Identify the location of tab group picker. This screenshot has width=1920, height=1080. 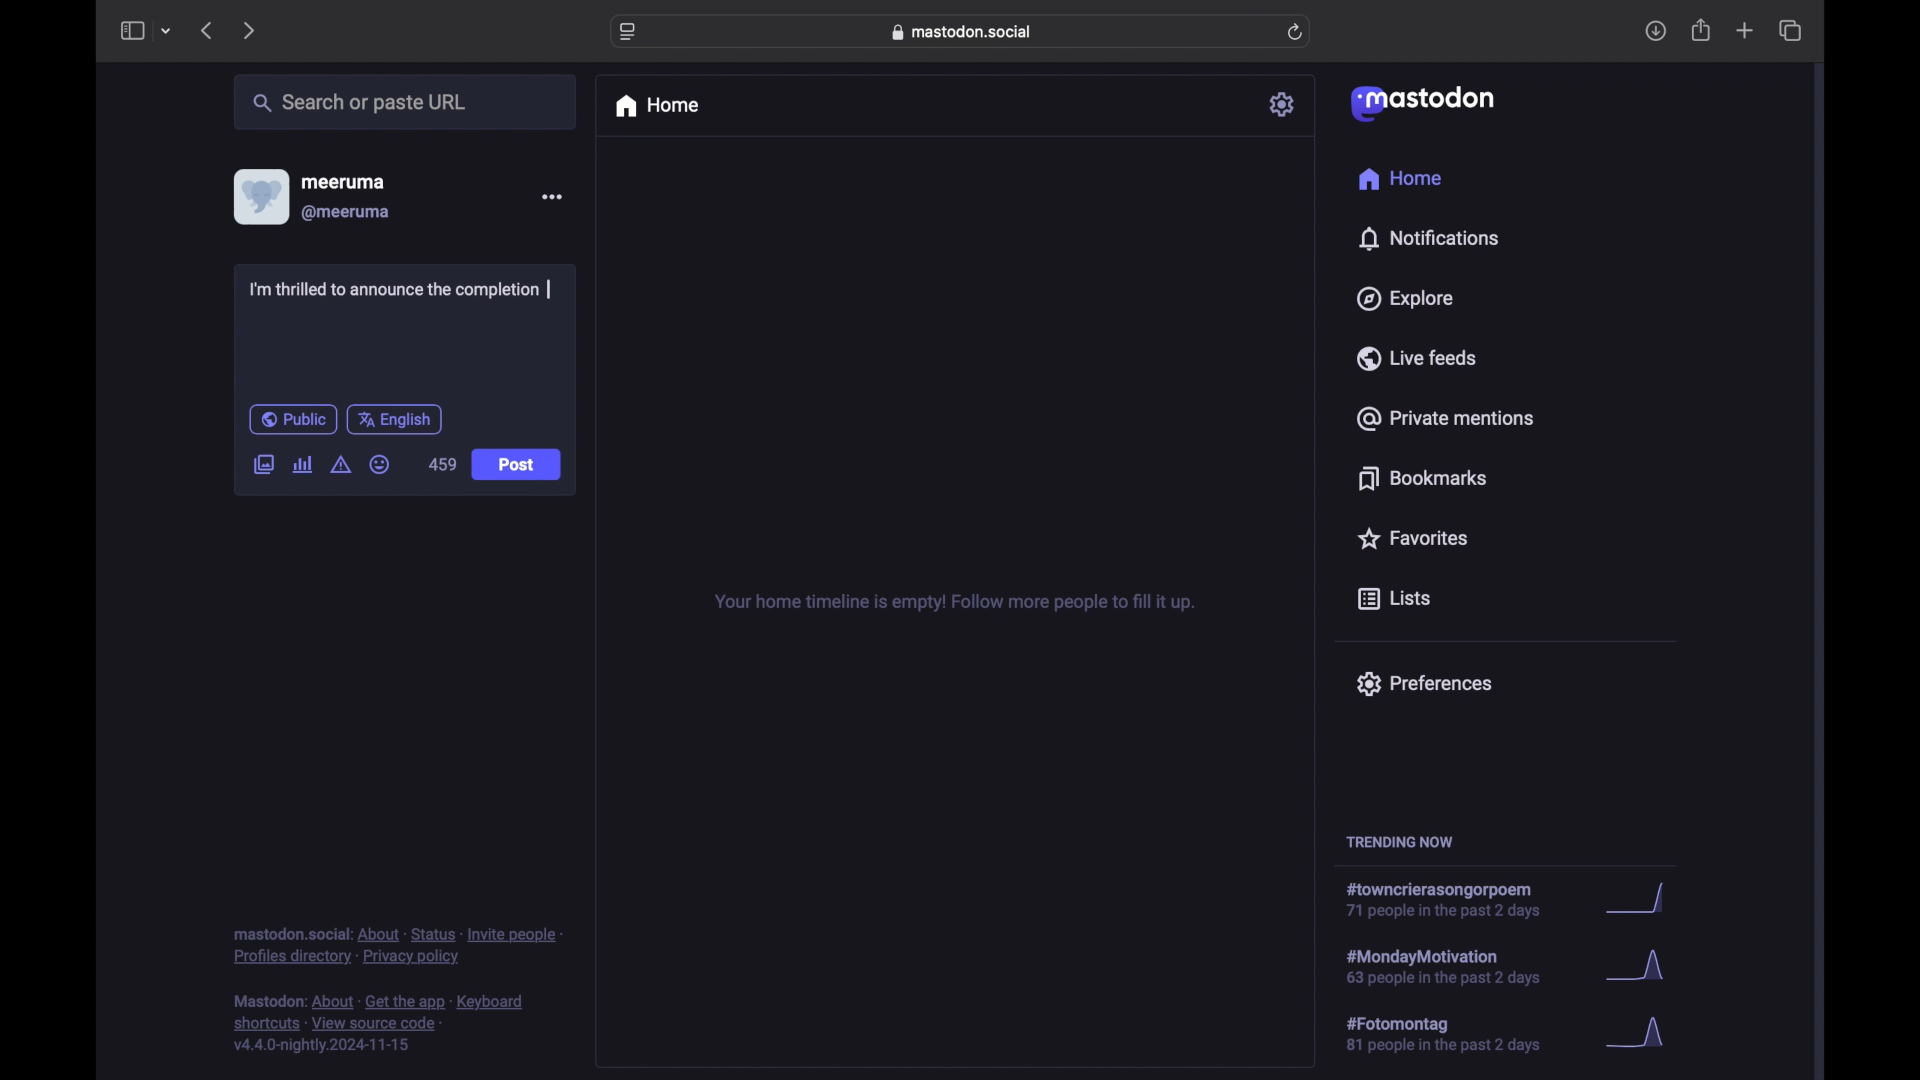
(167, 30).